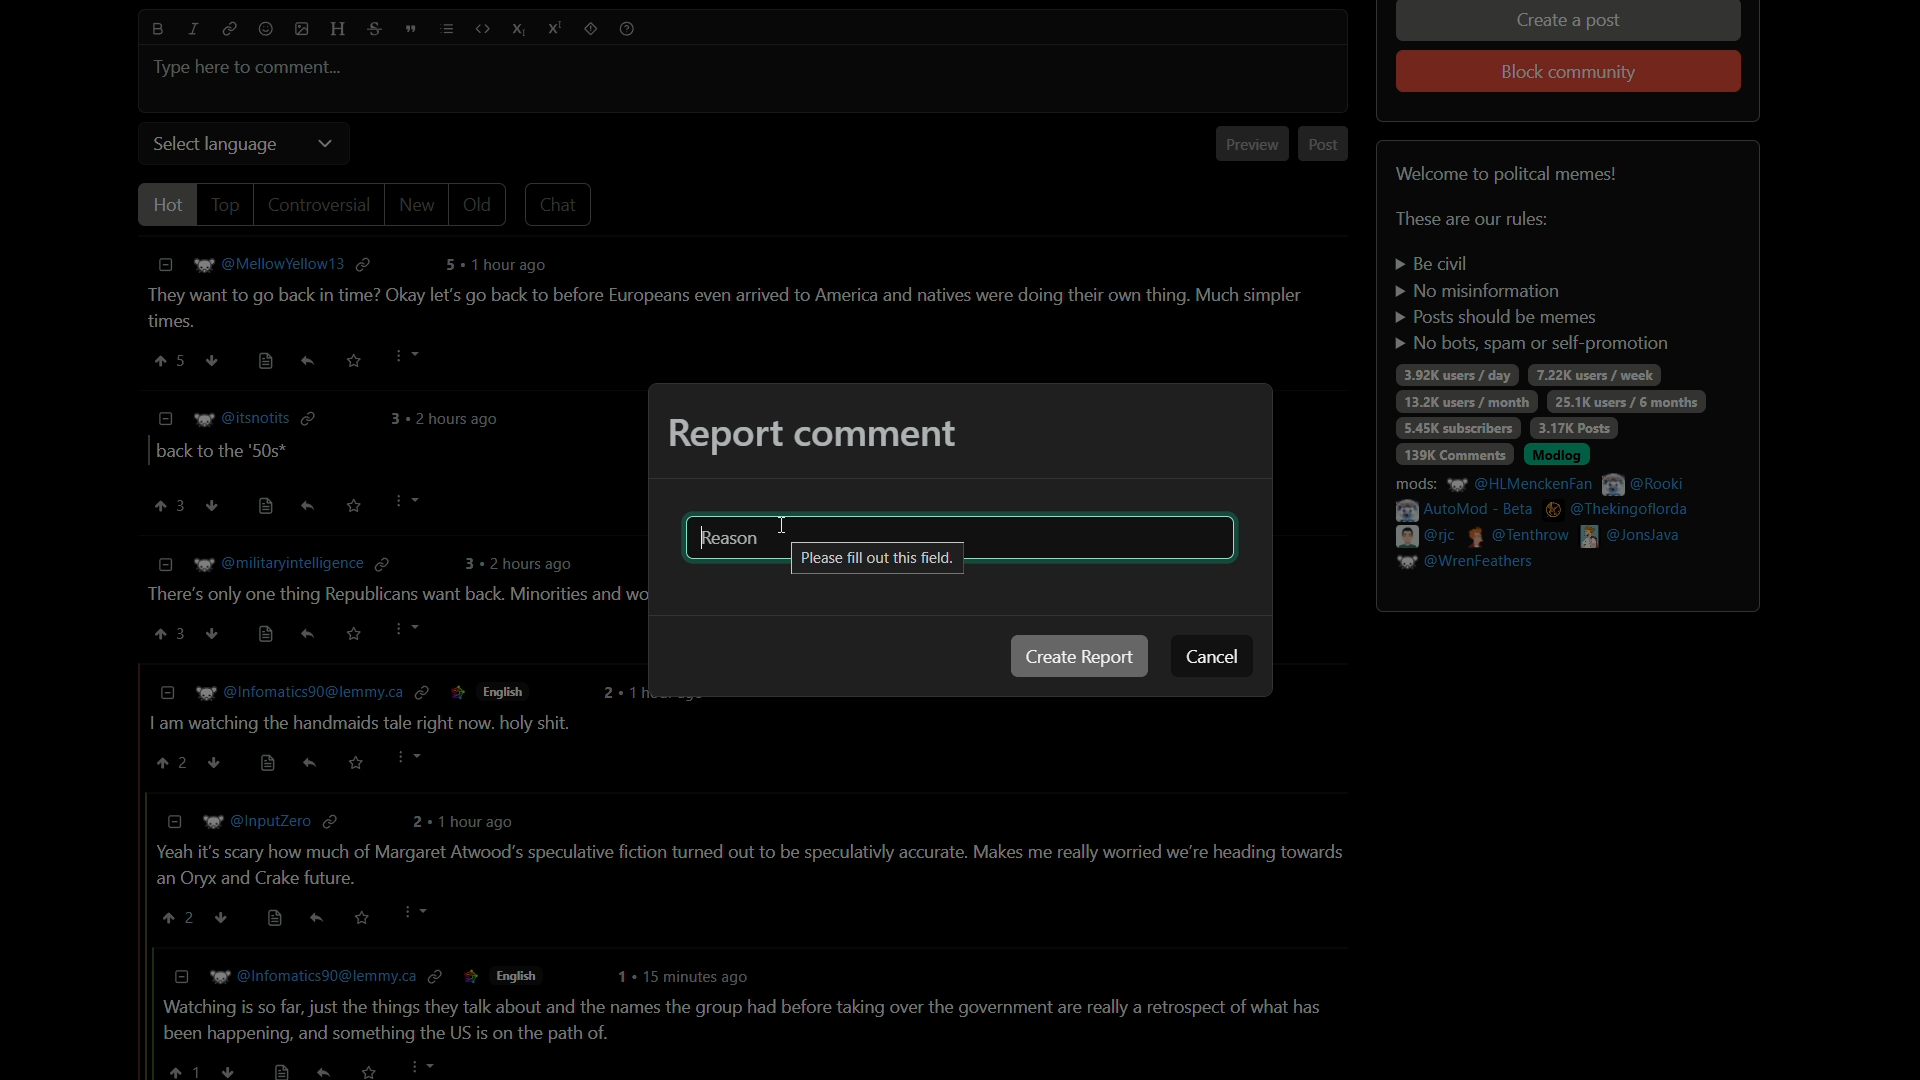 This screenshot has width=1920, height=1080. I want to click on Cursor, so click(404, 511).